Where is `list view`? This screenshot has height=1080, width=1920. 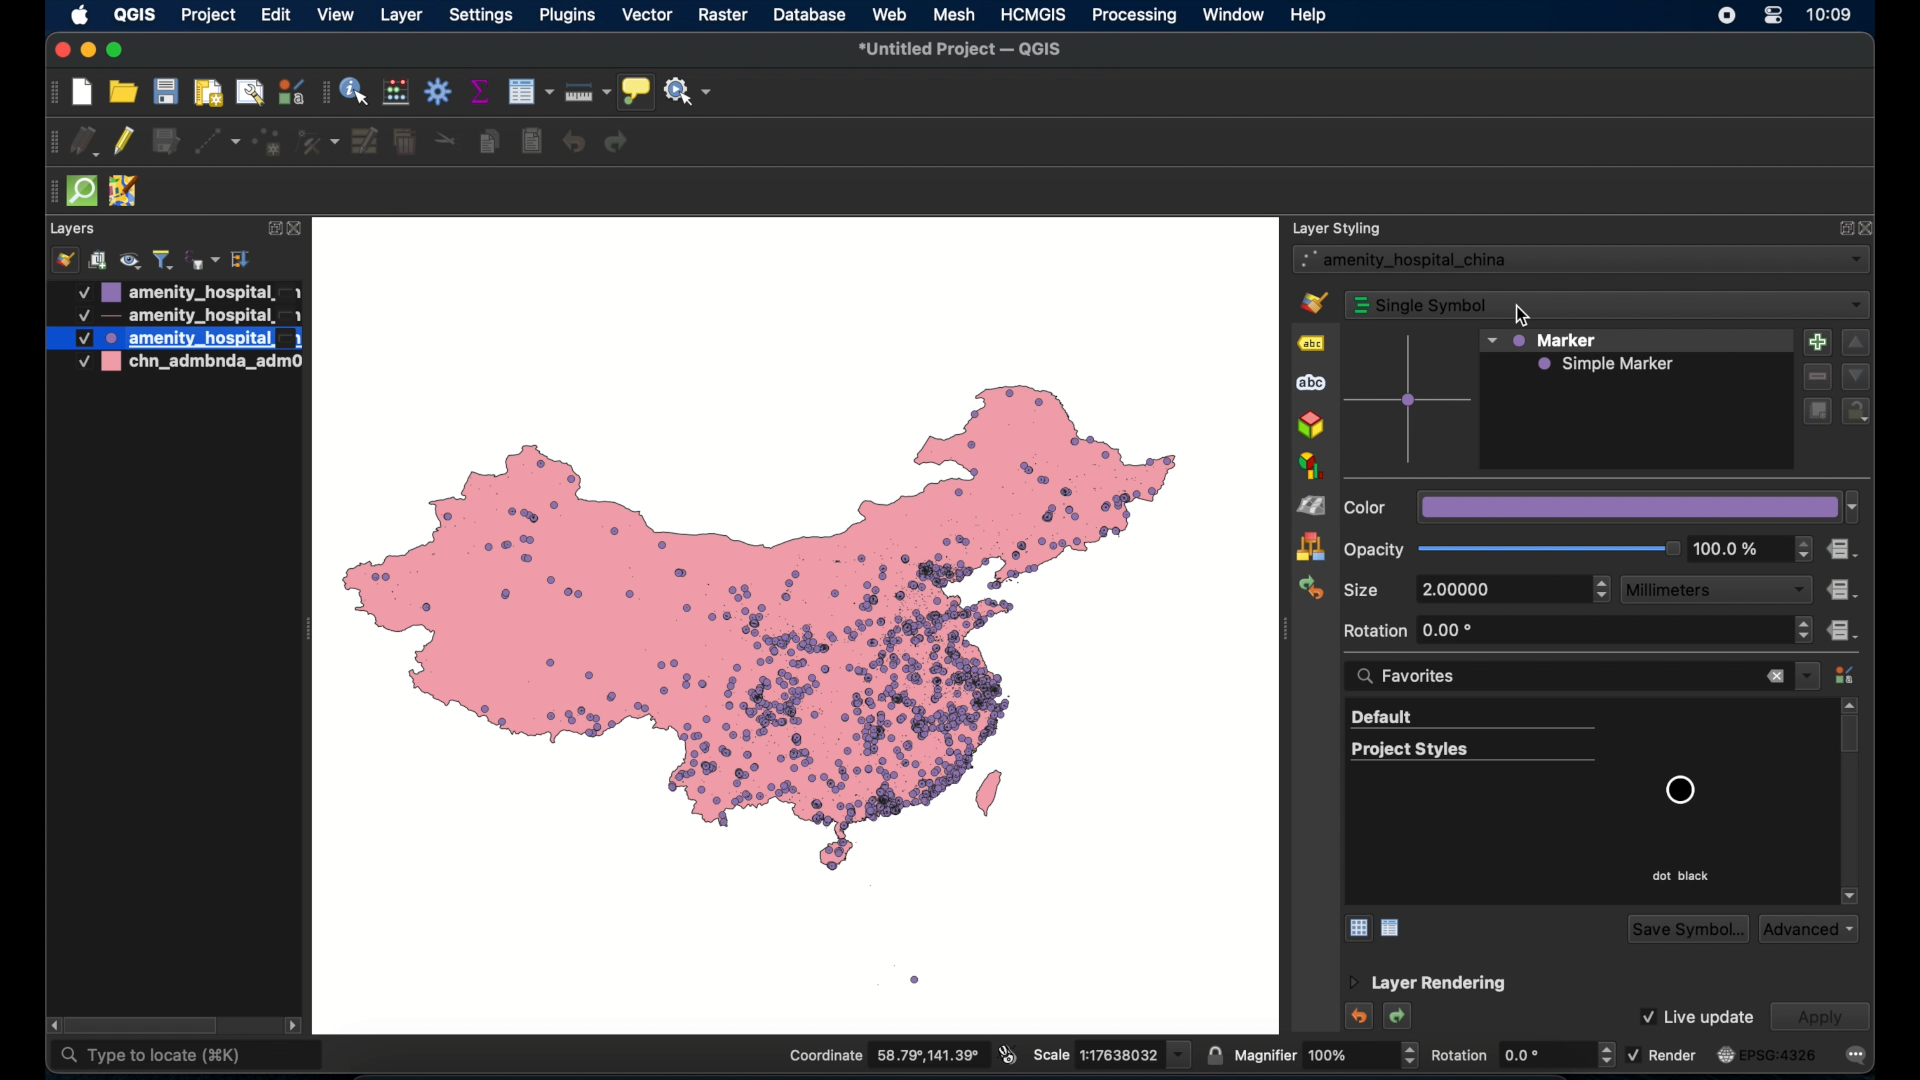 list view is located at coordinates (1394, 928).